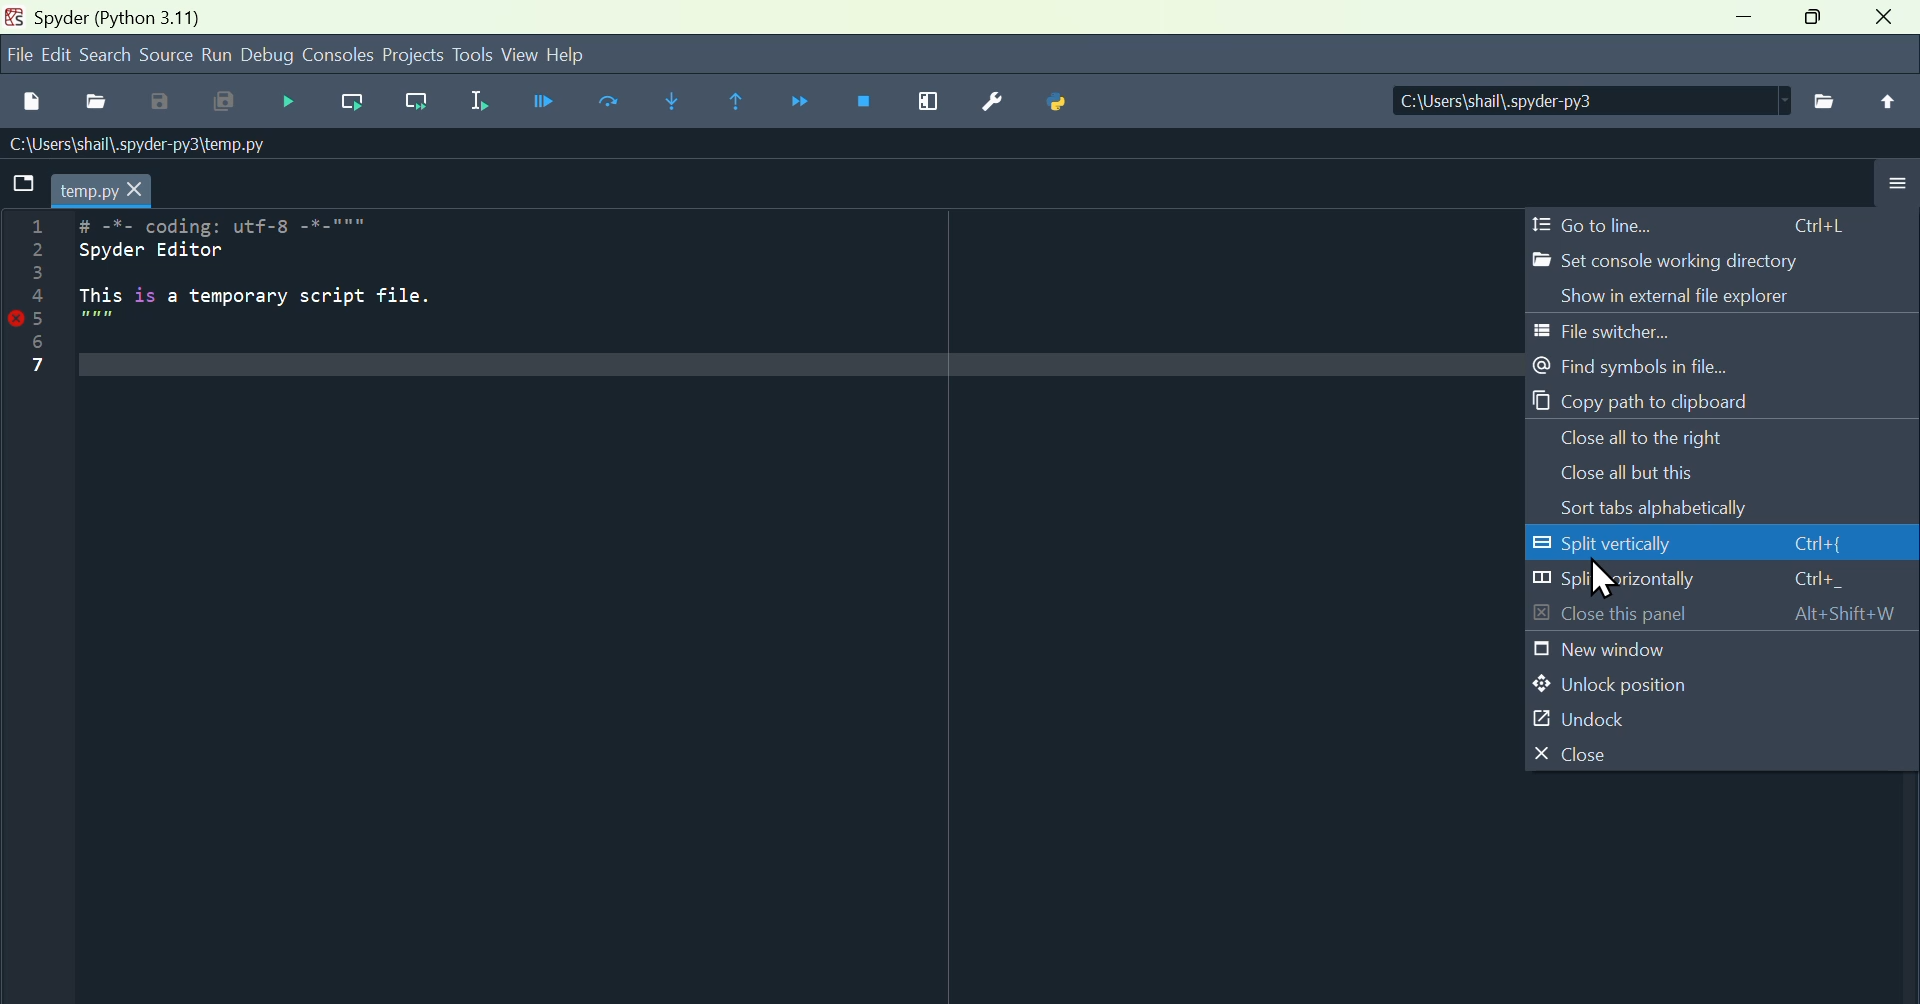  What do you see at coordinates (673, 103) in the screenshot?
I see `Step into function` at bounding box center [673, 103].